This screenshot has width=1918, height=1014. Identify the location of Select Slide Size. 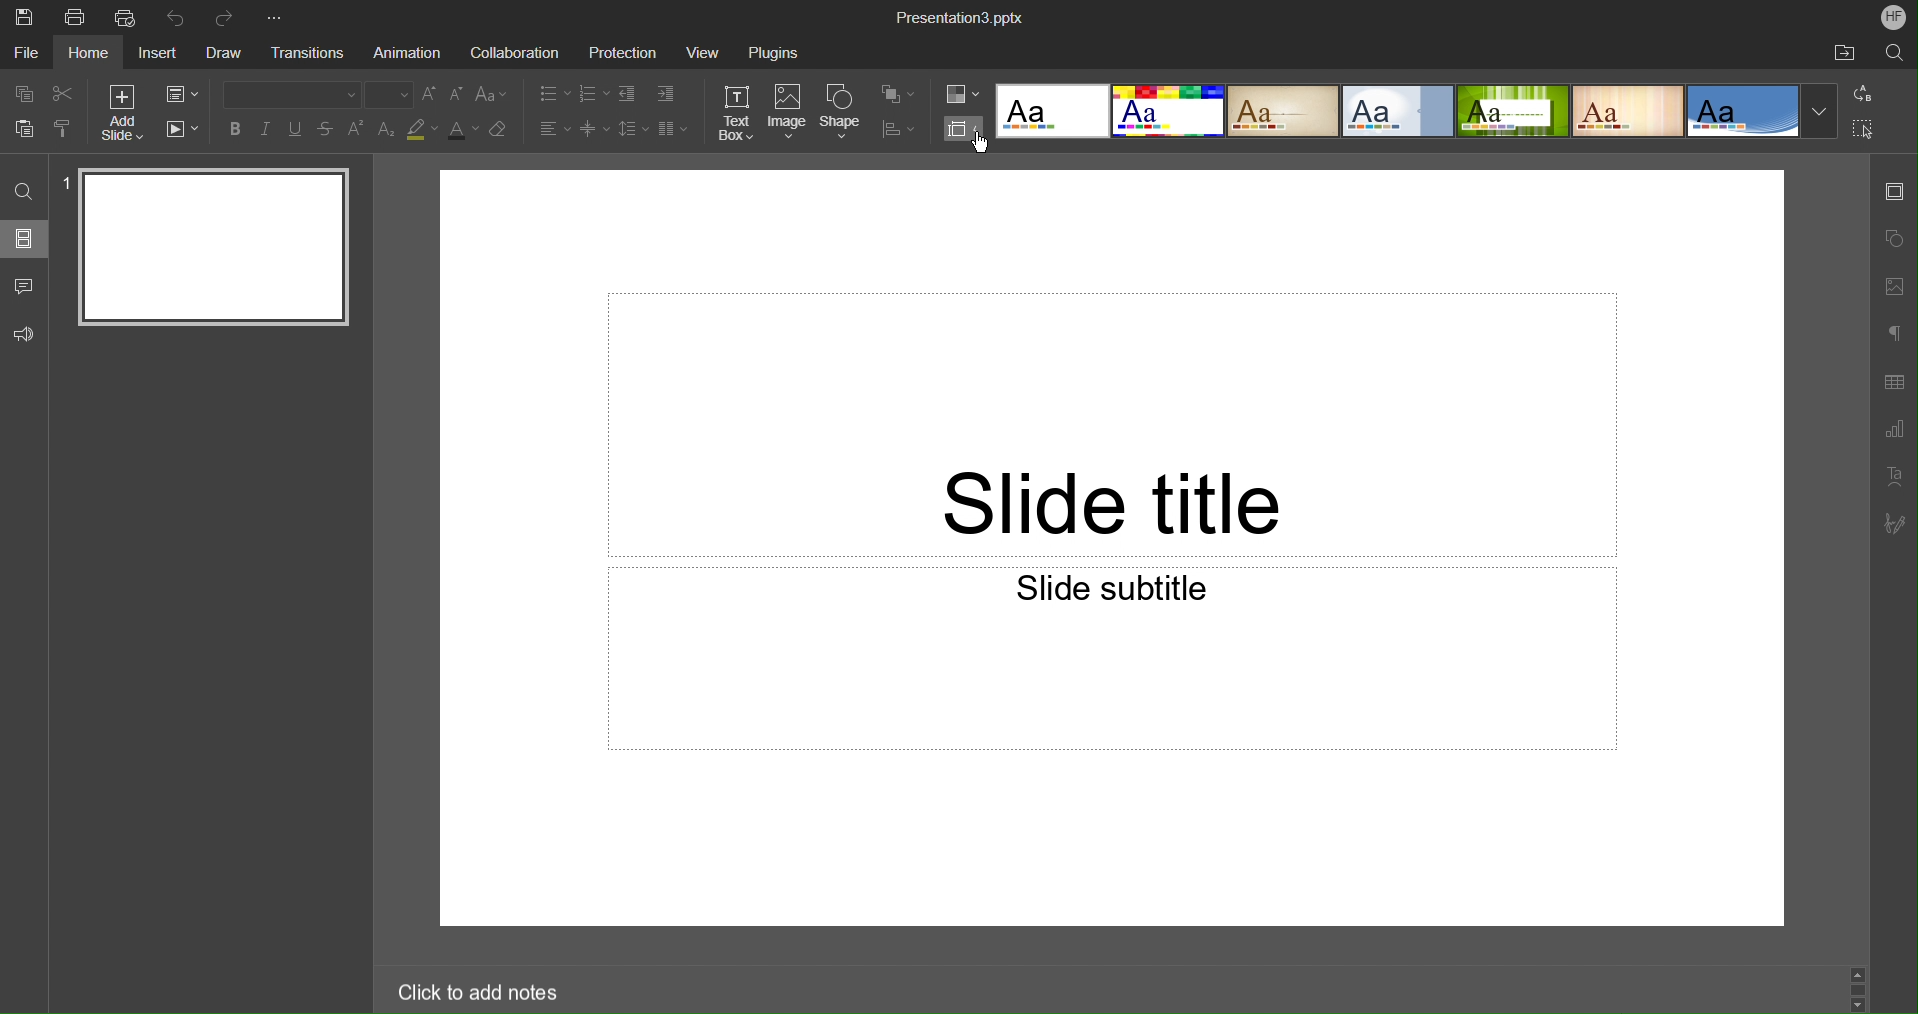
(963, 129).